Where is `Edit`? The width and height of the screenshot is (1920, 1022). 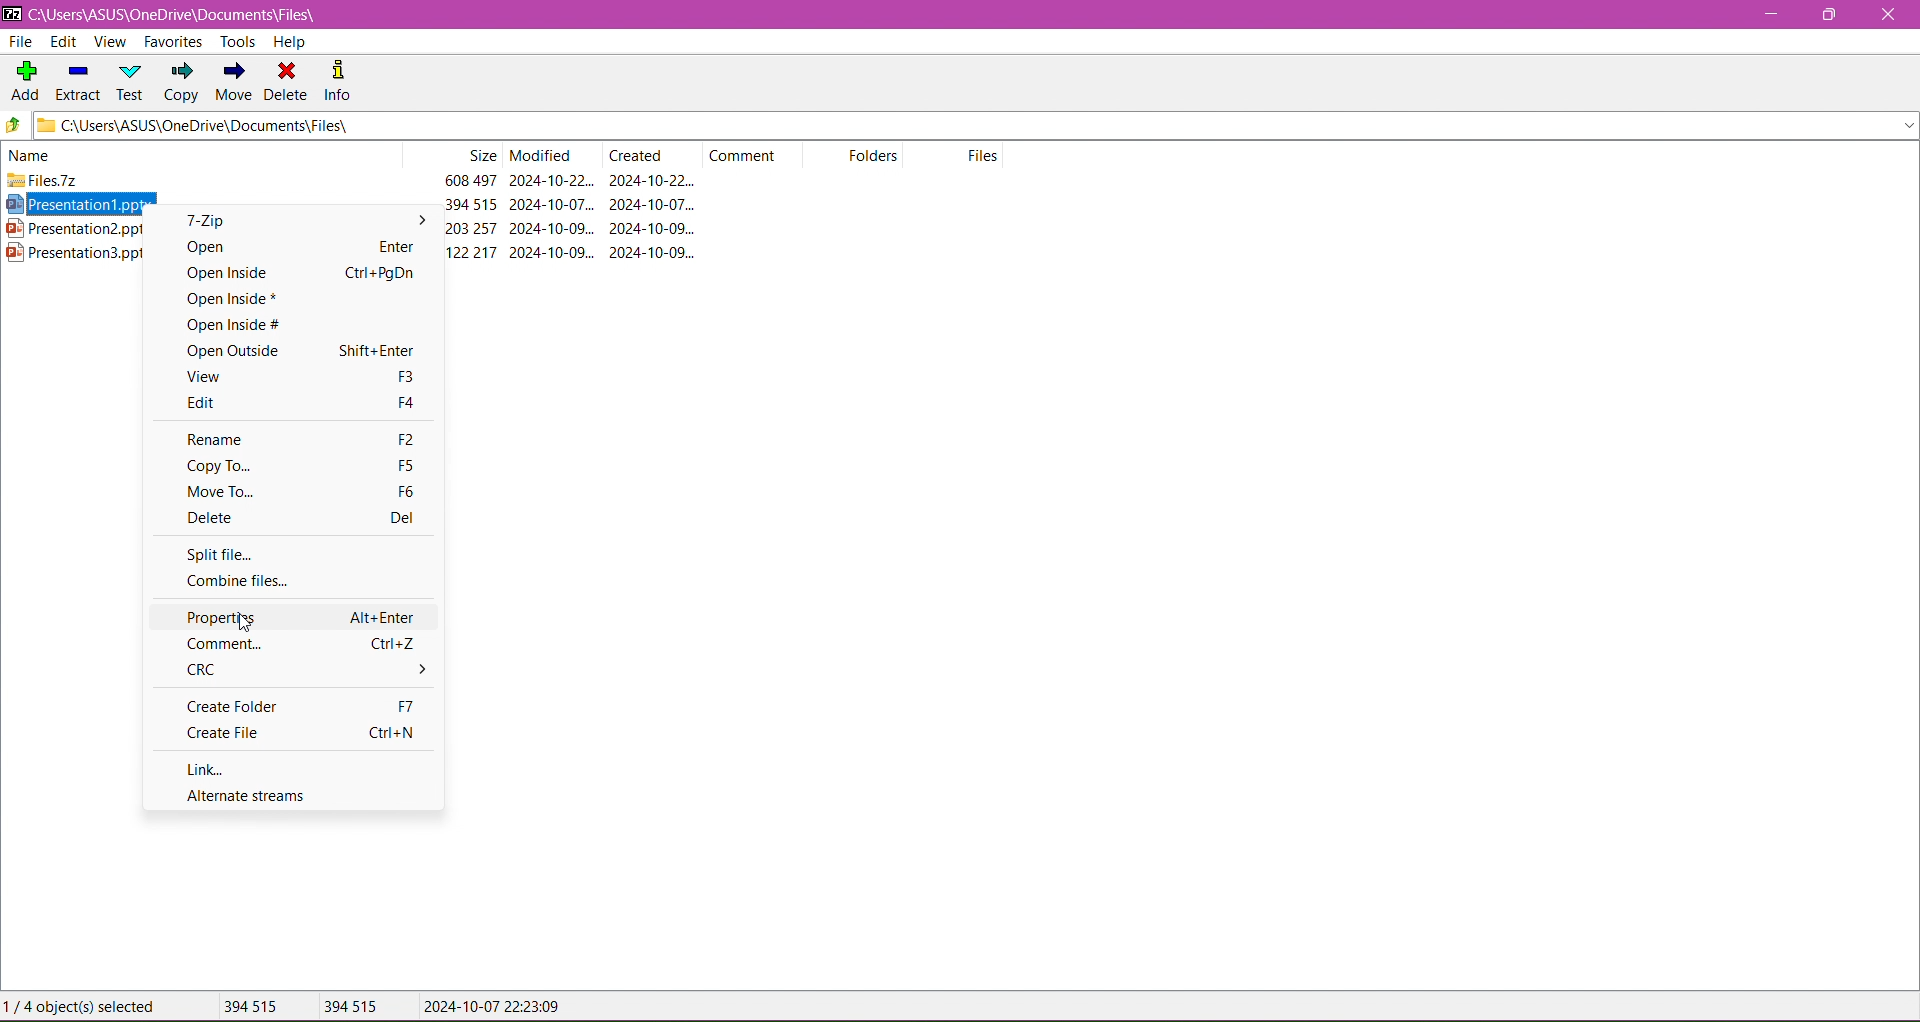
Edit is located at coordinates (63, 42).